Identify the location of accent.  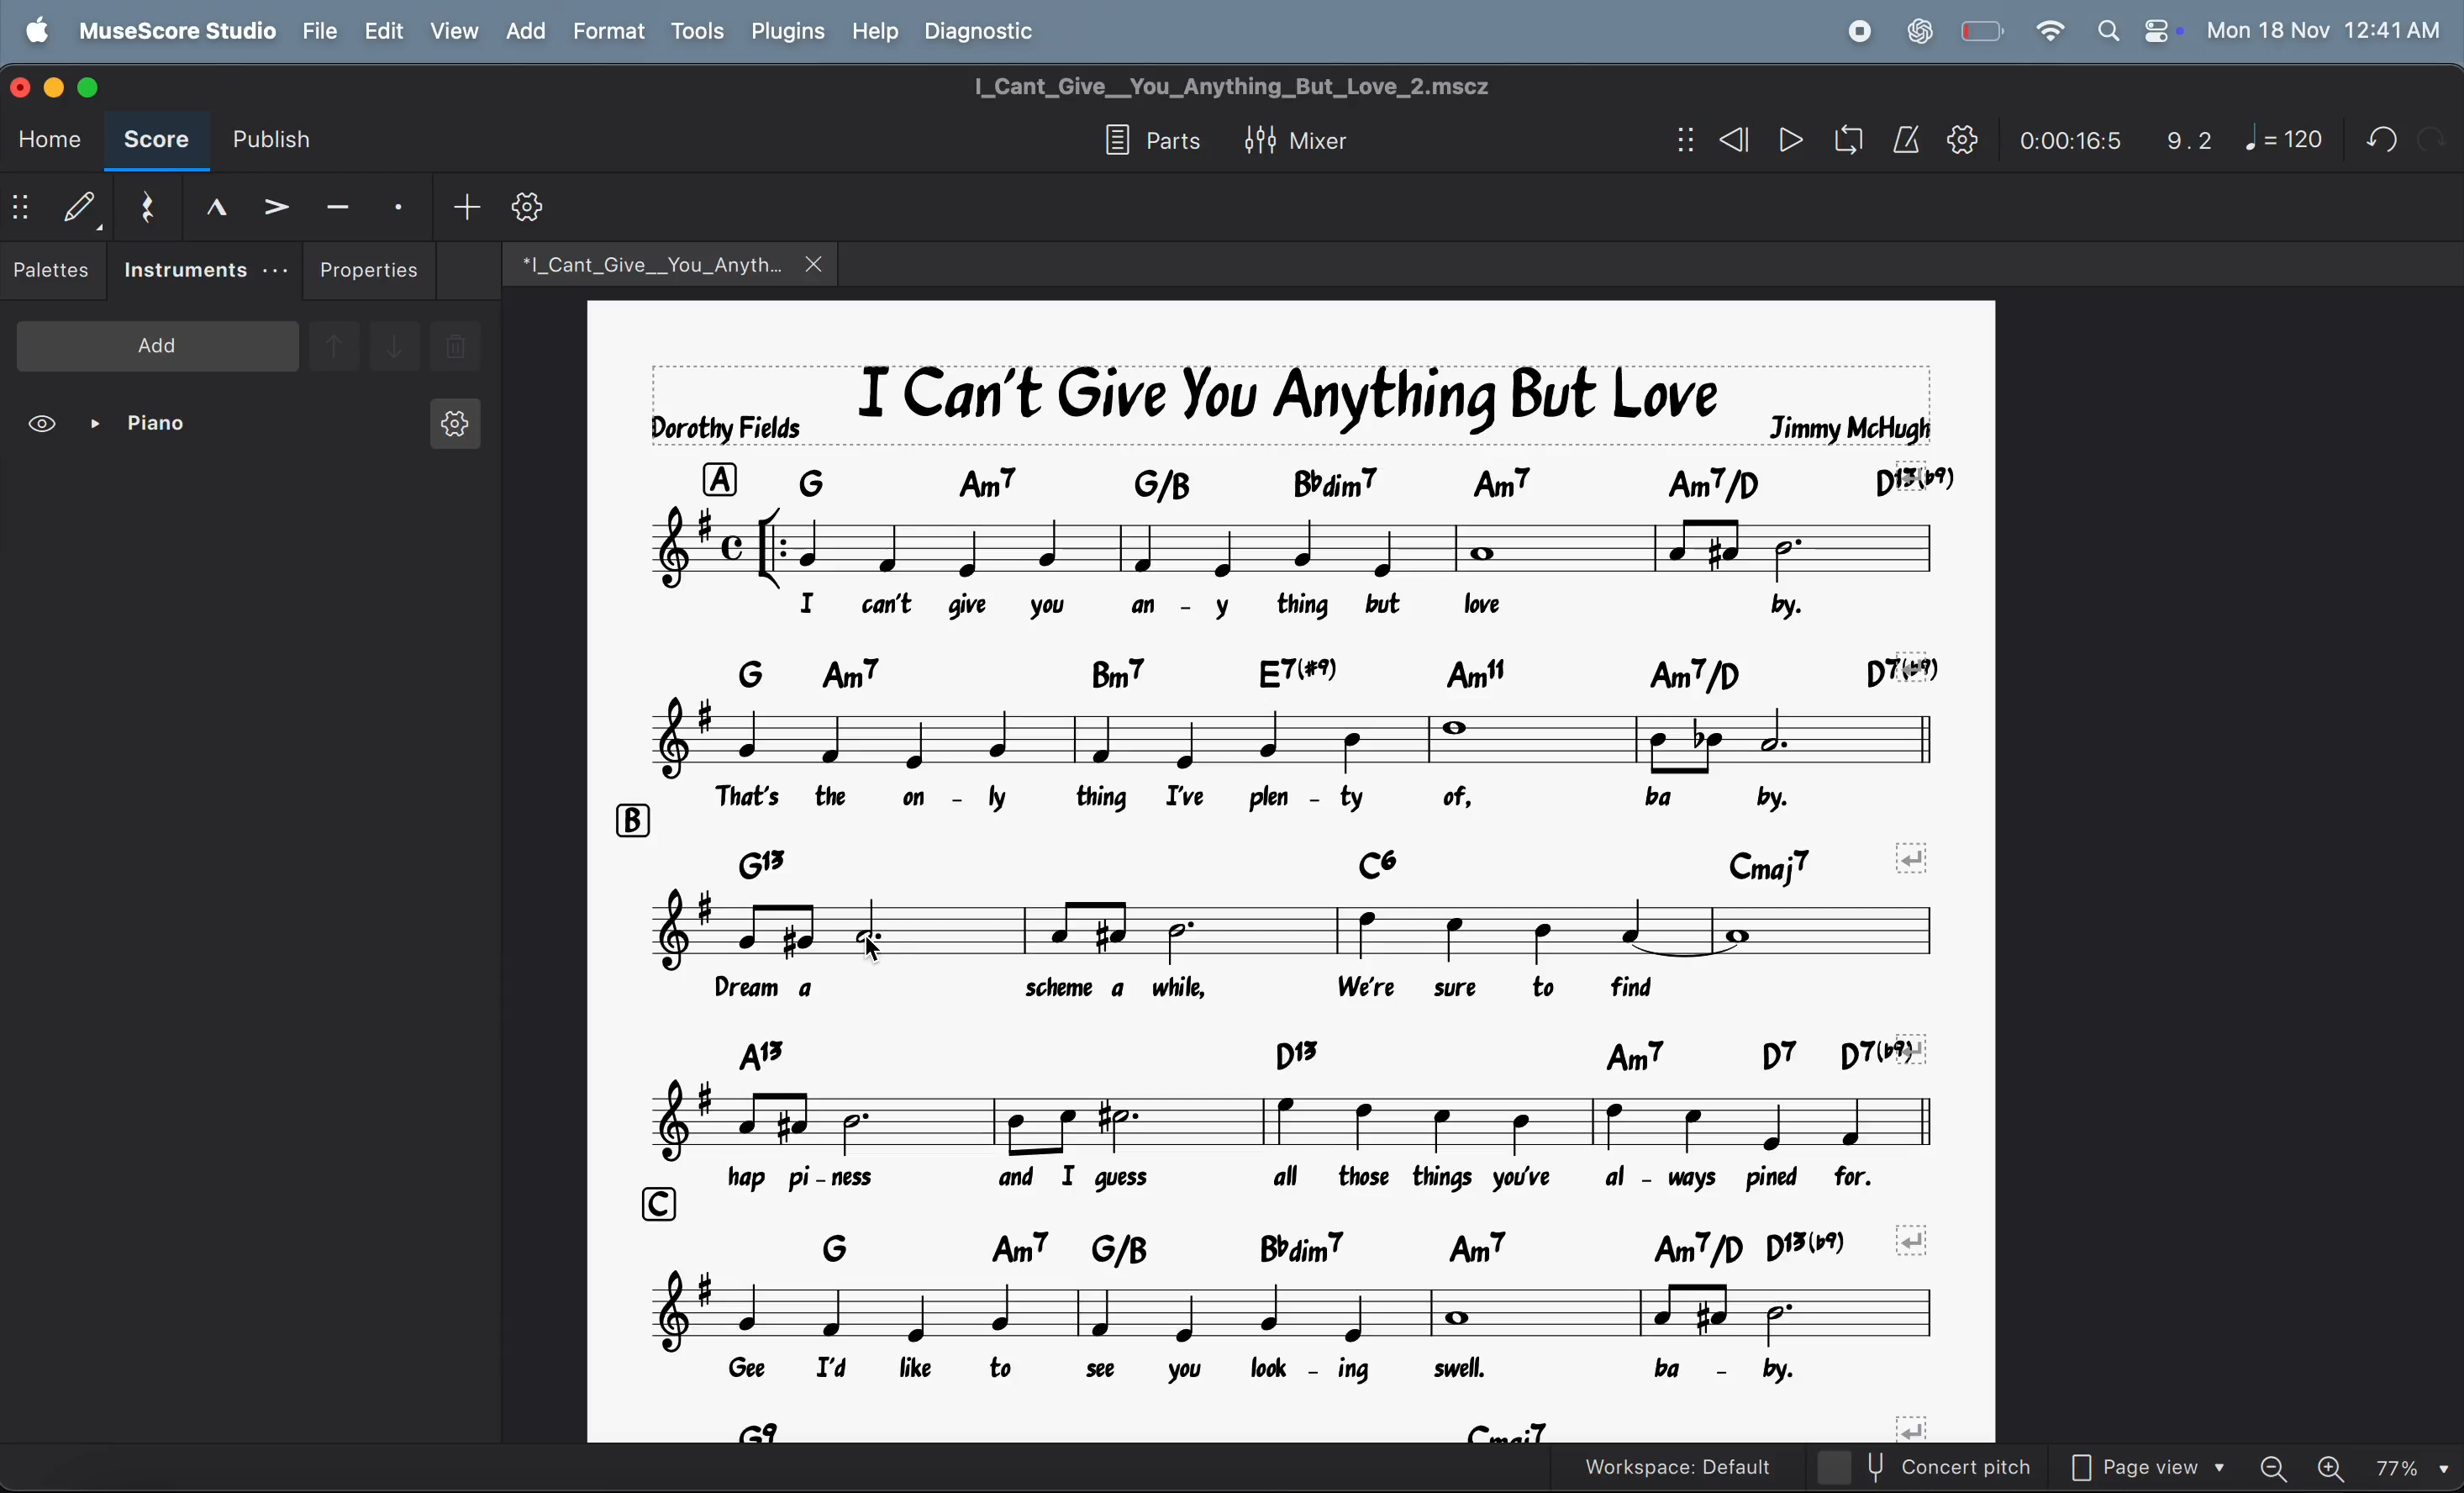
(270, 200).